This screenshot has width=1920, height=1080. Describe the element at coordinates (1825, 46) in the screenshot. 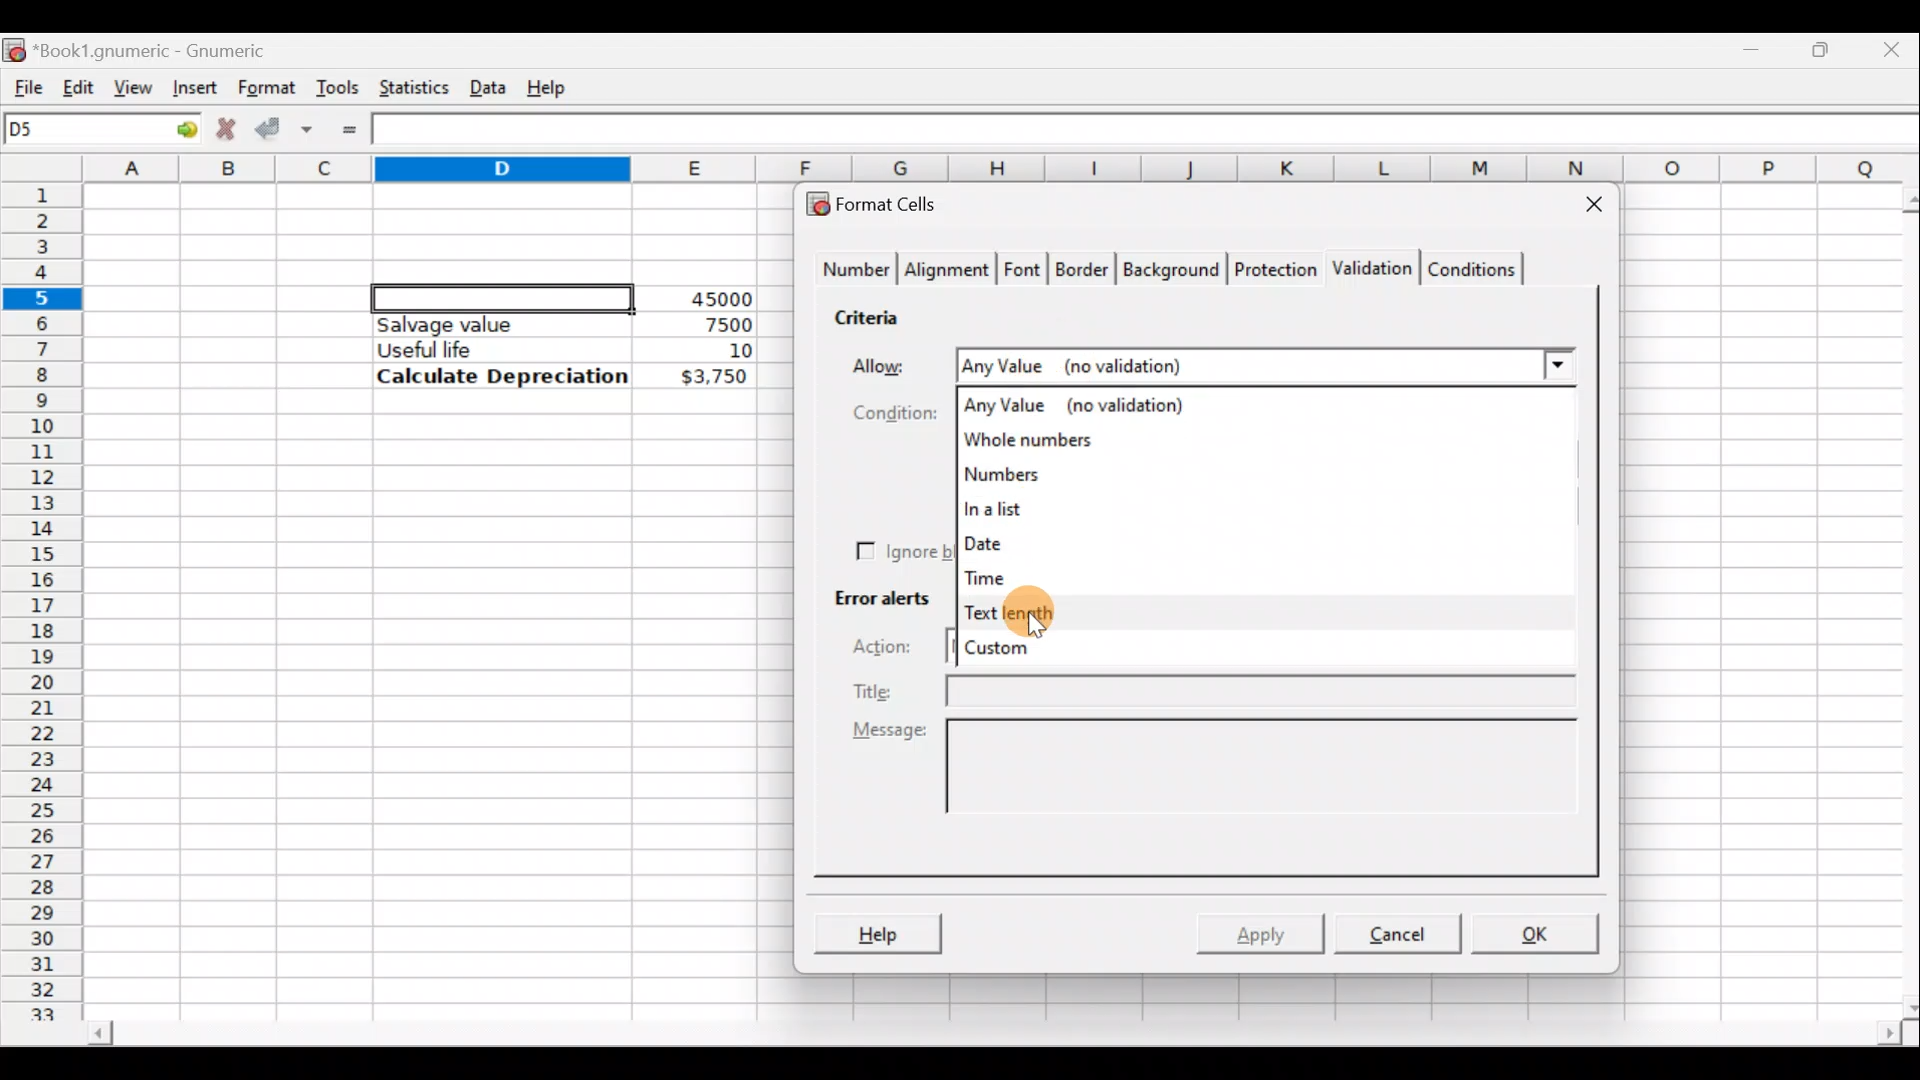

I see `Maximize` at that location.